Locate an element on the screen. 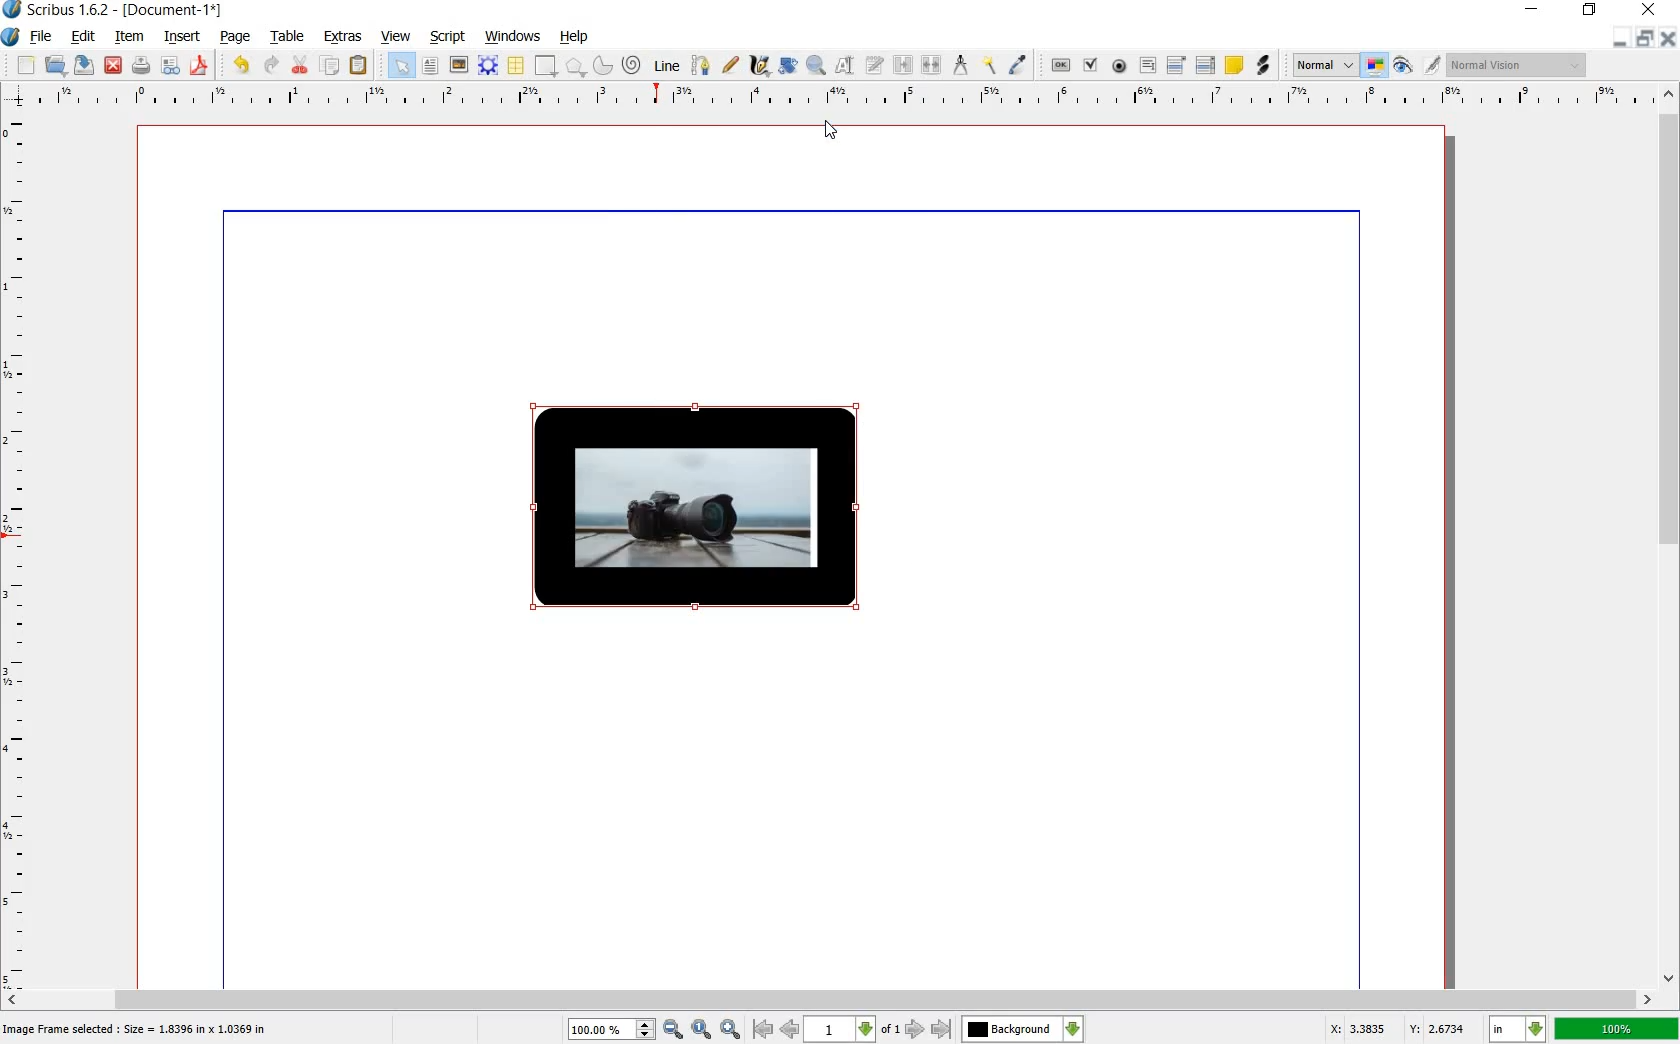  copy is located at coordinates (331, 67).